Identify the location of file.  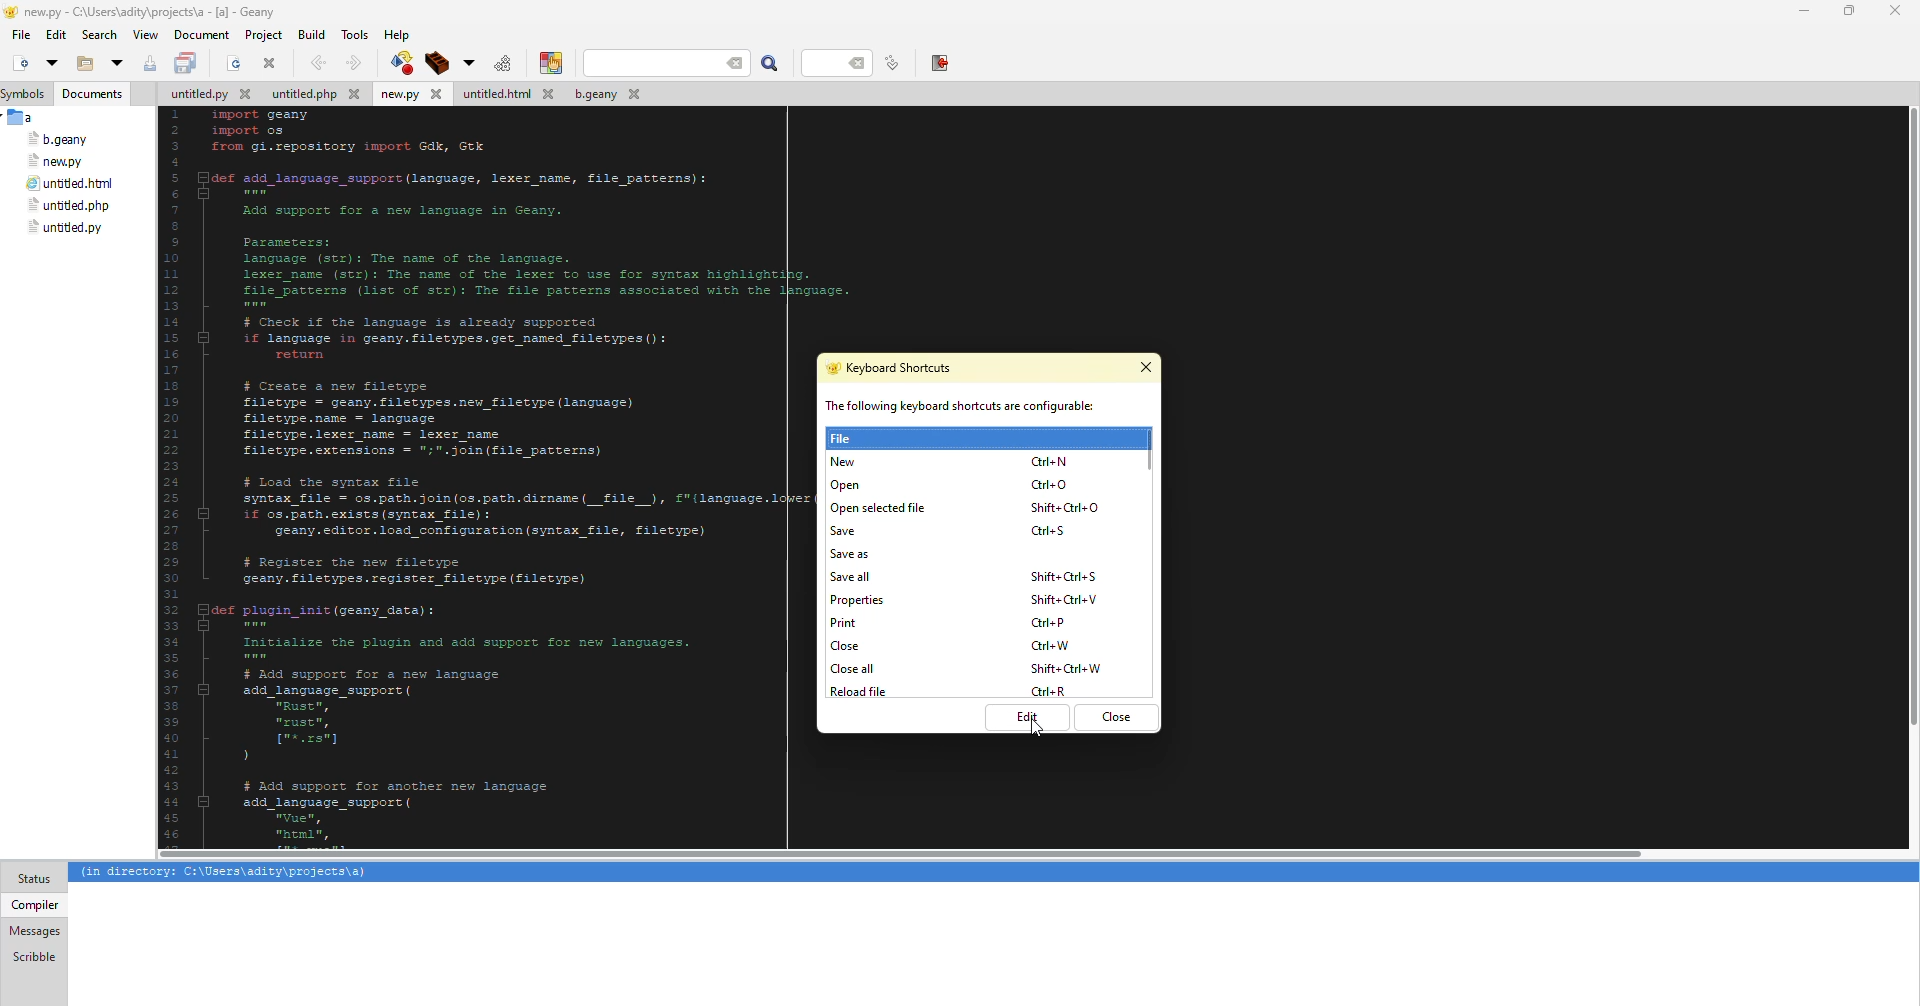
(506, 95).